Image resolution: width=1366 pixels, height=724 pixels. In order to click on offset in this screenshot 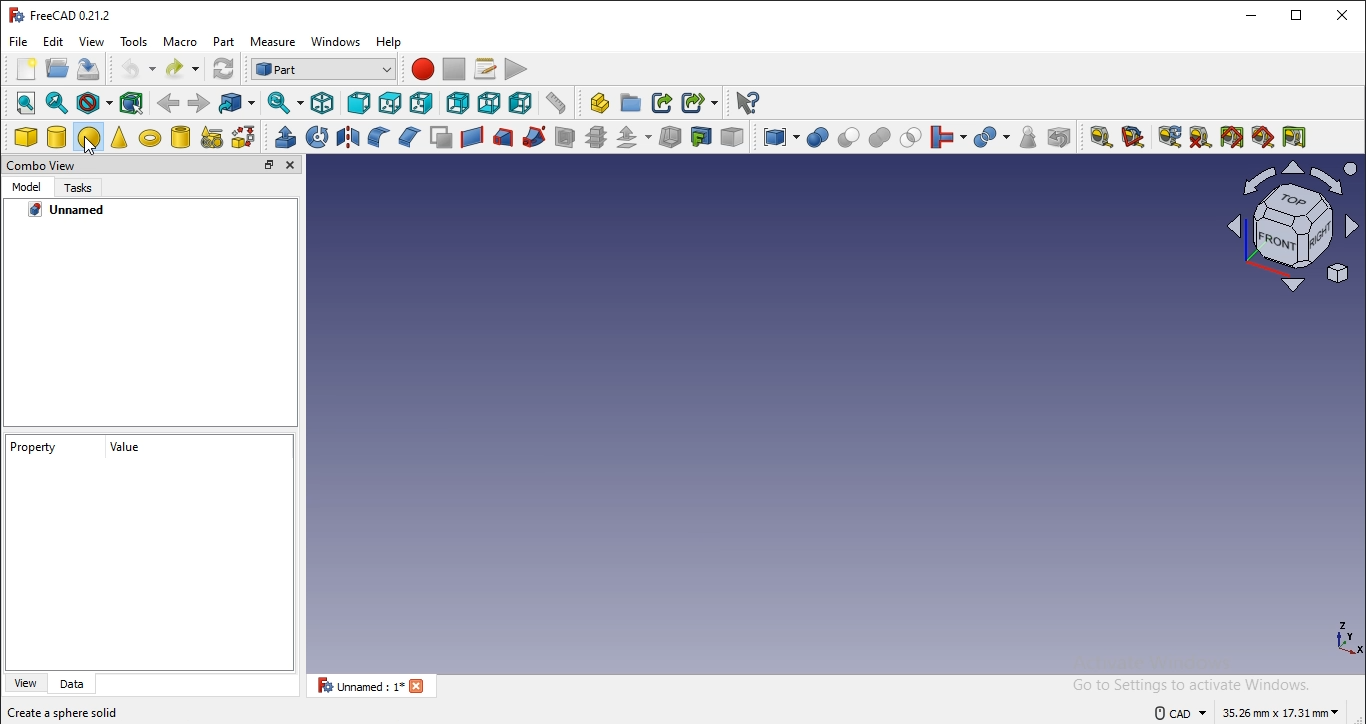, I will do `click(630, 138)`.